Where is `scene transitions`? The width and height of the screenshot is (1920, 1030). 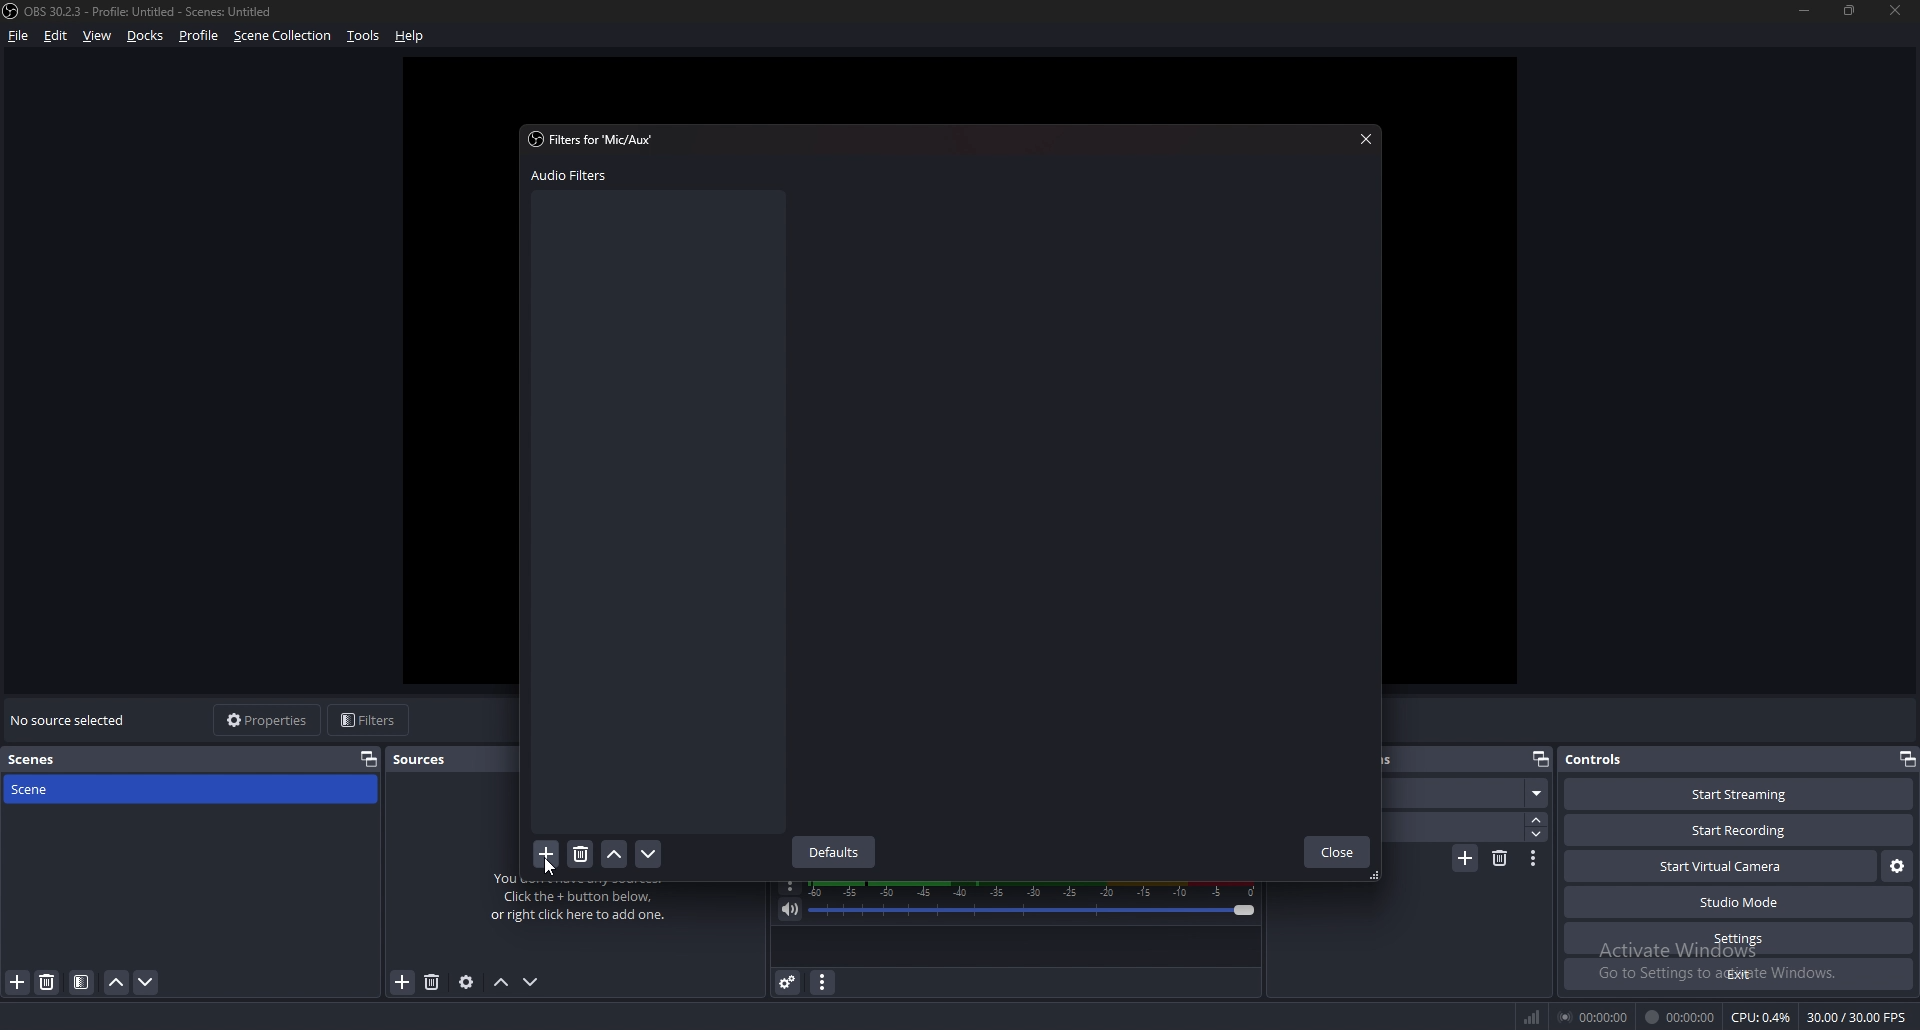
scene transitions is located at coordinates (1450, 758).